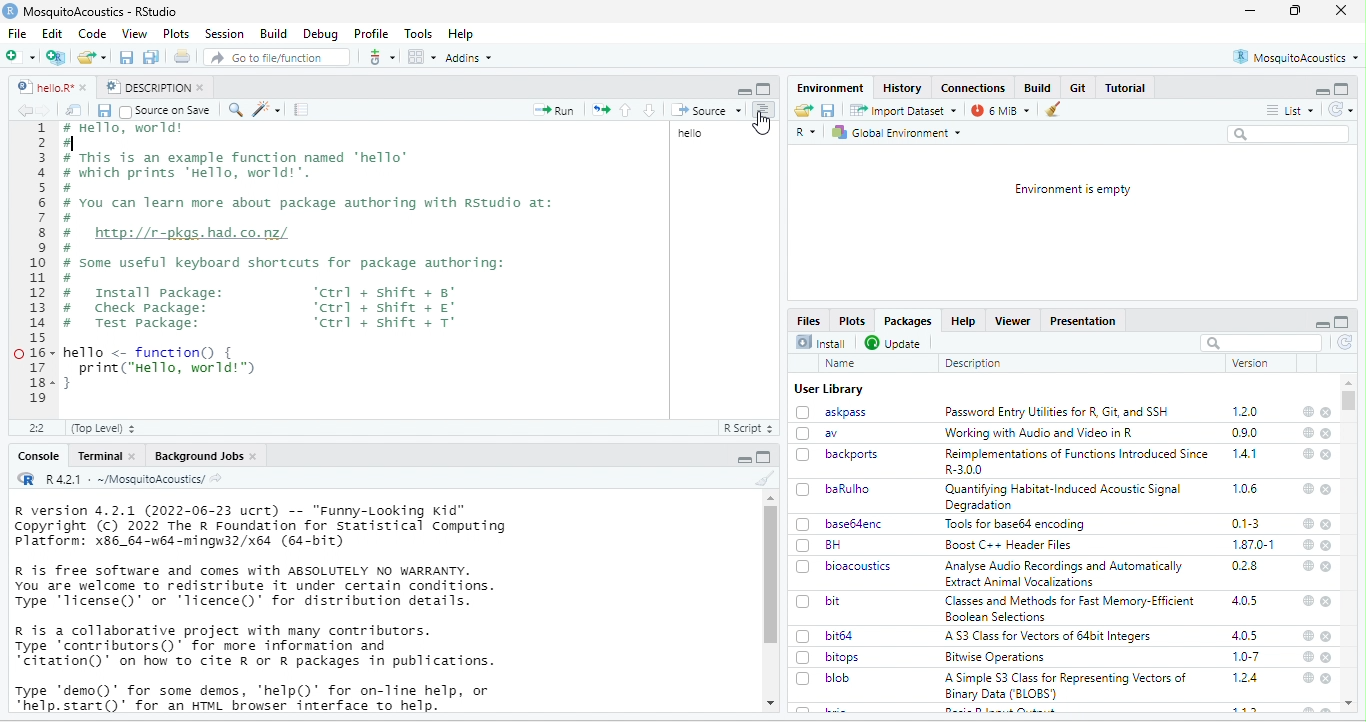  What do you see at coordinates (1306, 523) in the screenshot?
I see `help` at bounding box center [1306, 523].